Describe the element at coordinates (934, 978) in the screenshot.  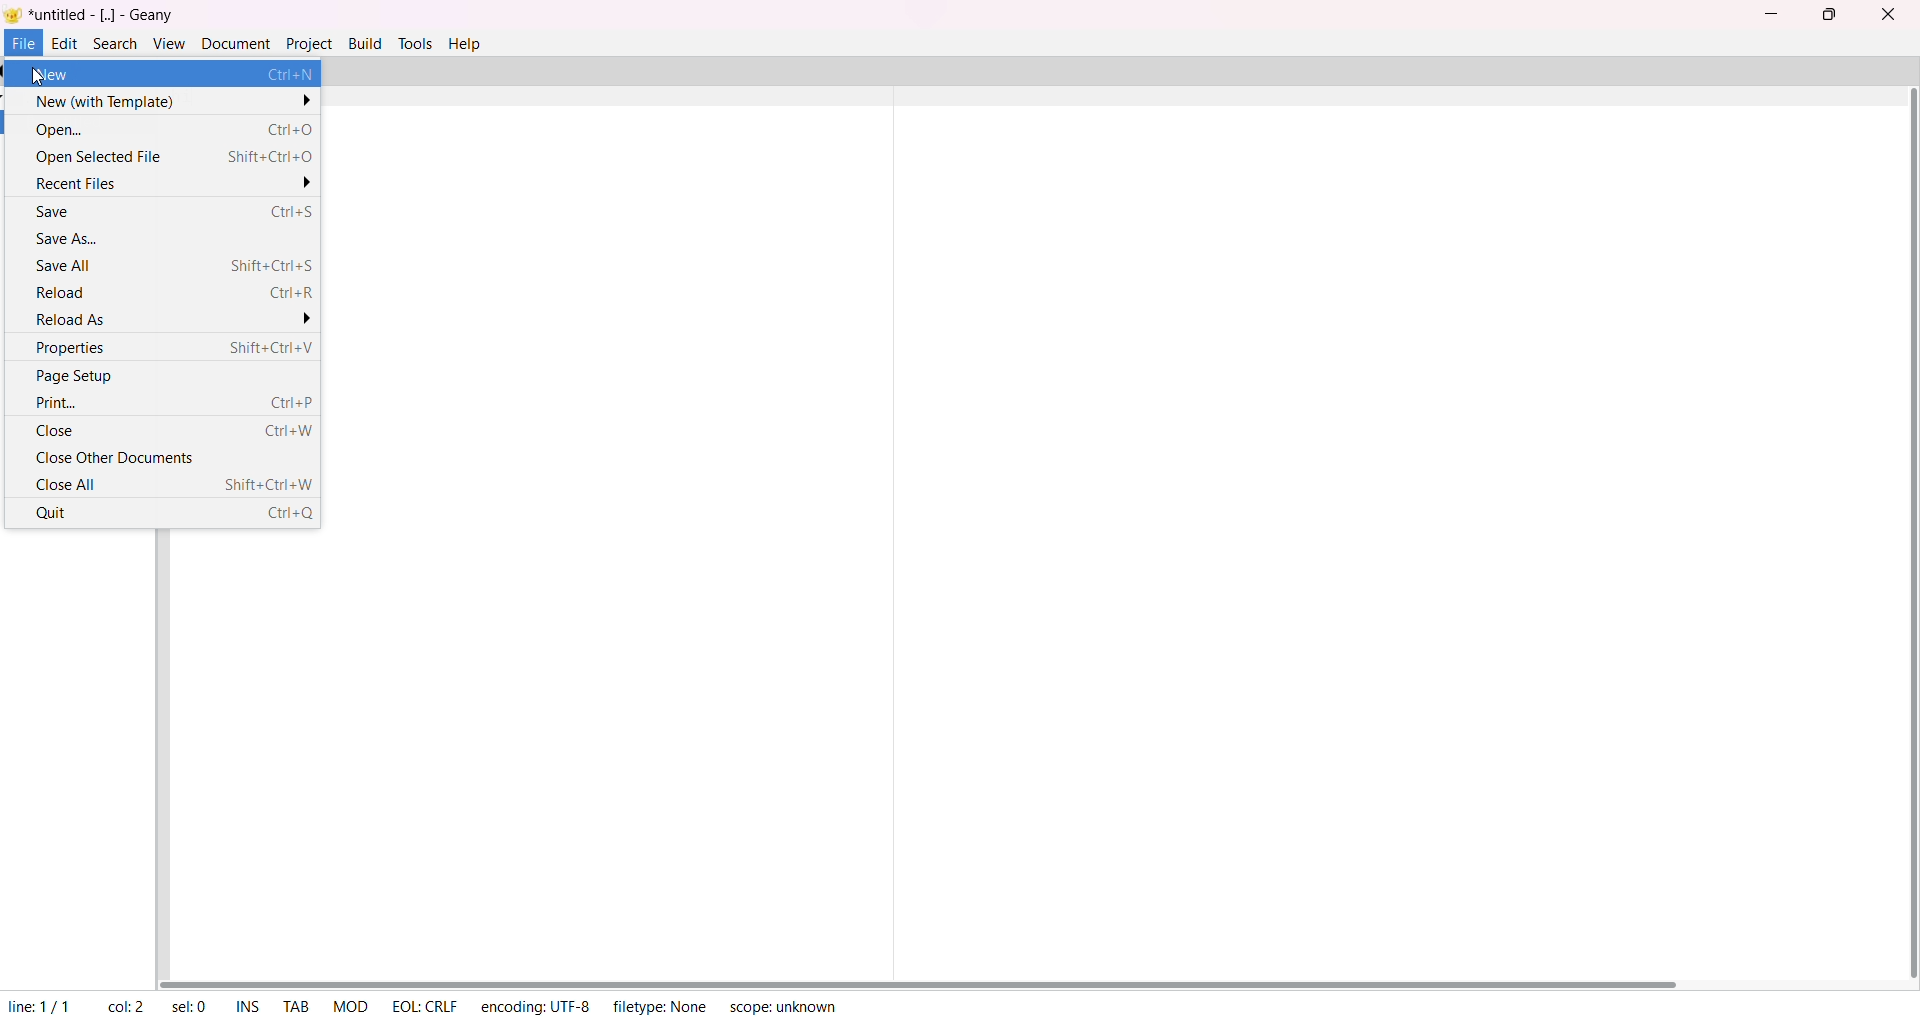
I see `scroll bar` at that location.